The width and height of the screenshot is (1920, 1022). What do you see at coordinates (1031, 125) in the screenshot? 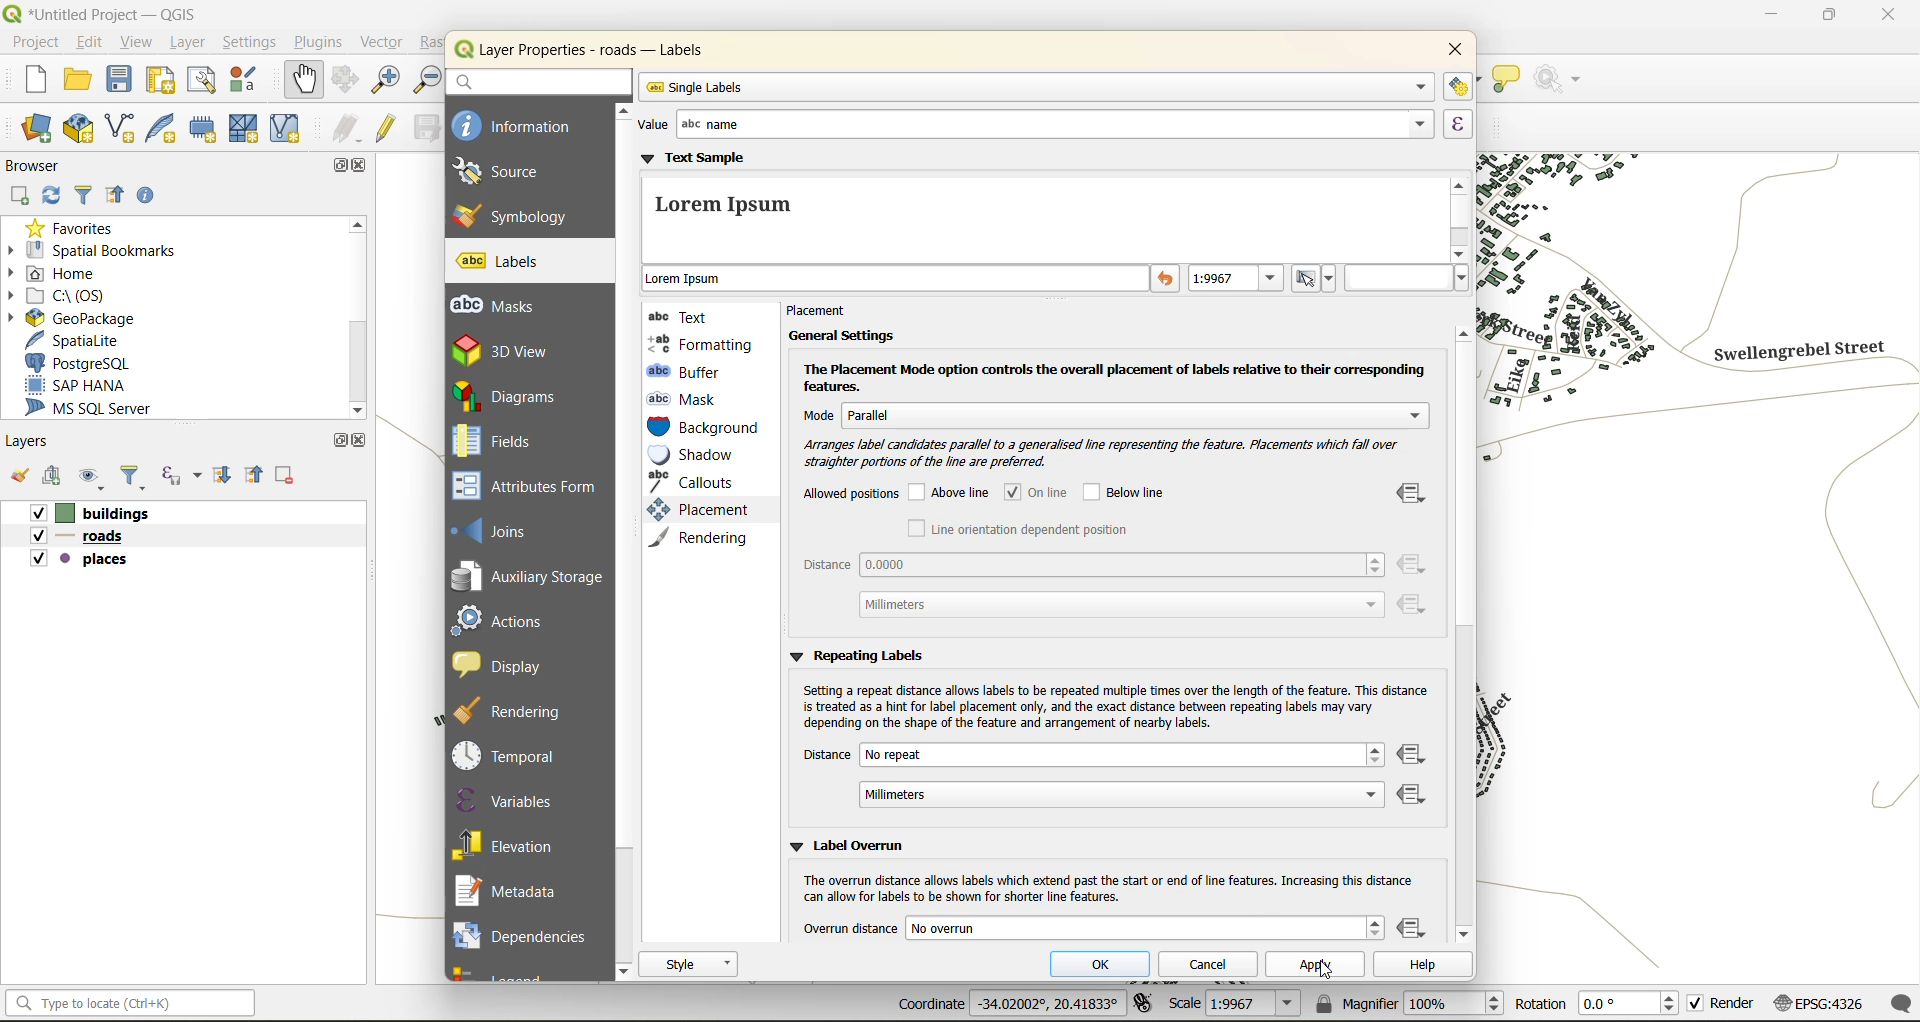
I see `value` at bounding box center [1031, 125].